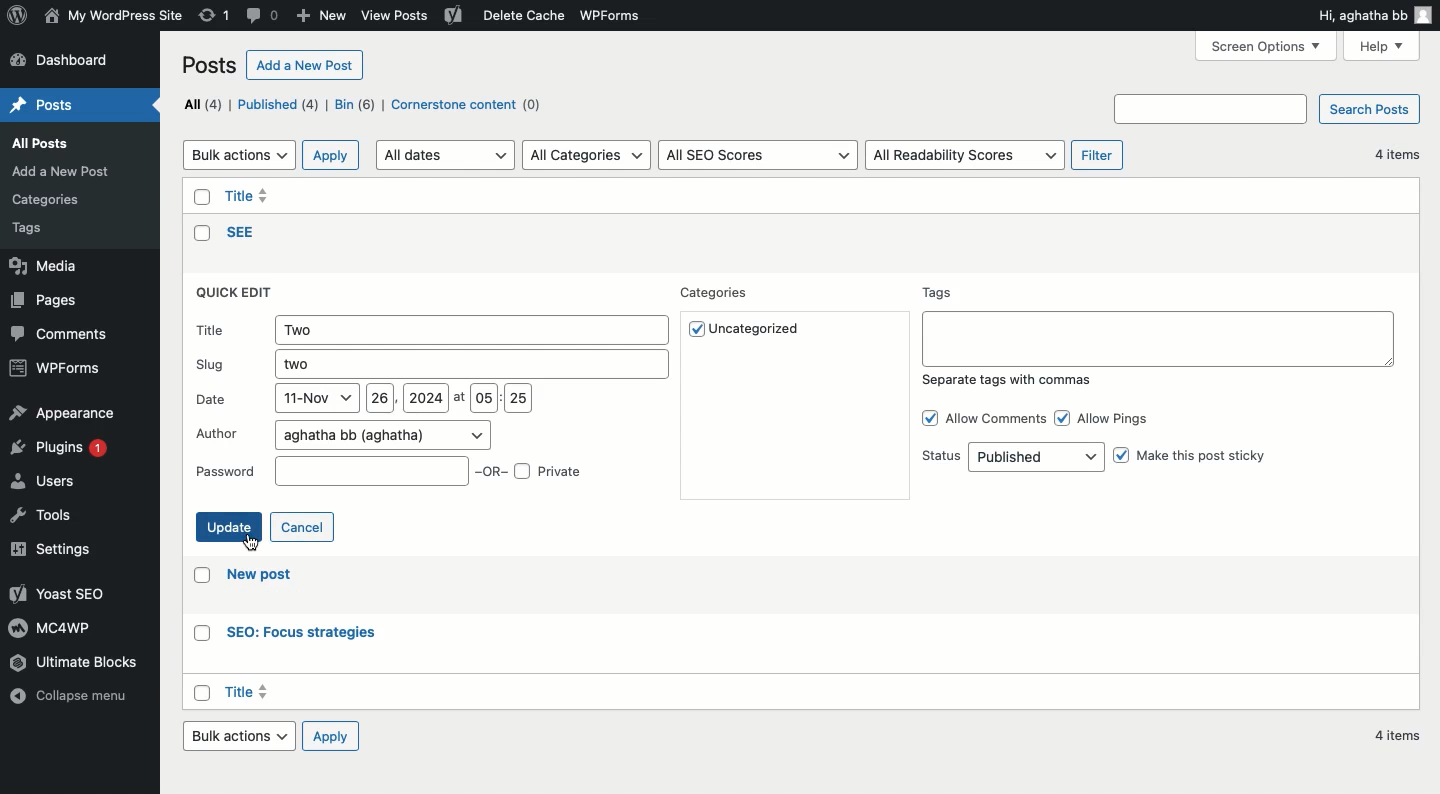 This screenshot has width=1440, height=794. What do you see at coordinates (357, 106) in the screenshot?
I see `Bin` at bounding box center [357, 106].